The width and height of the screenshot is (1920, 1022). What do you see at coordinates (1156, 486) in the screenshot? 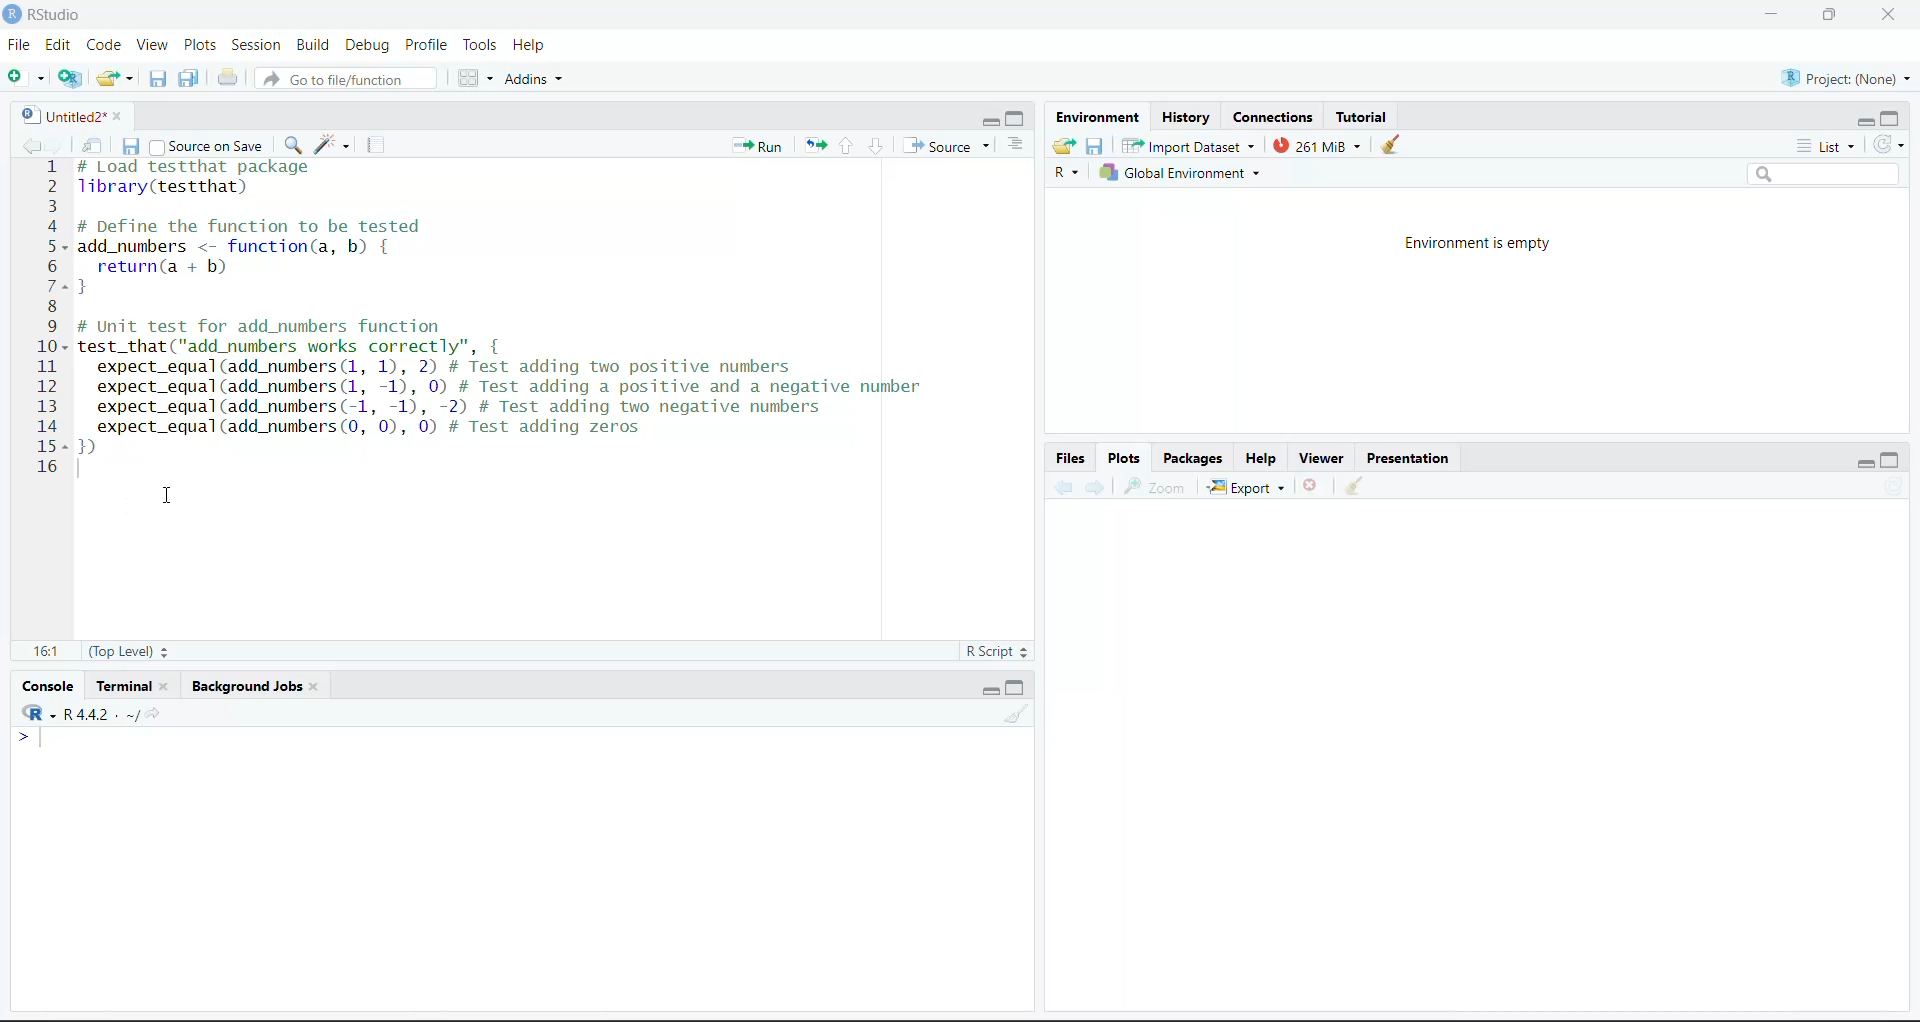
I see `Zoom` at bounding box center [1156, 486].